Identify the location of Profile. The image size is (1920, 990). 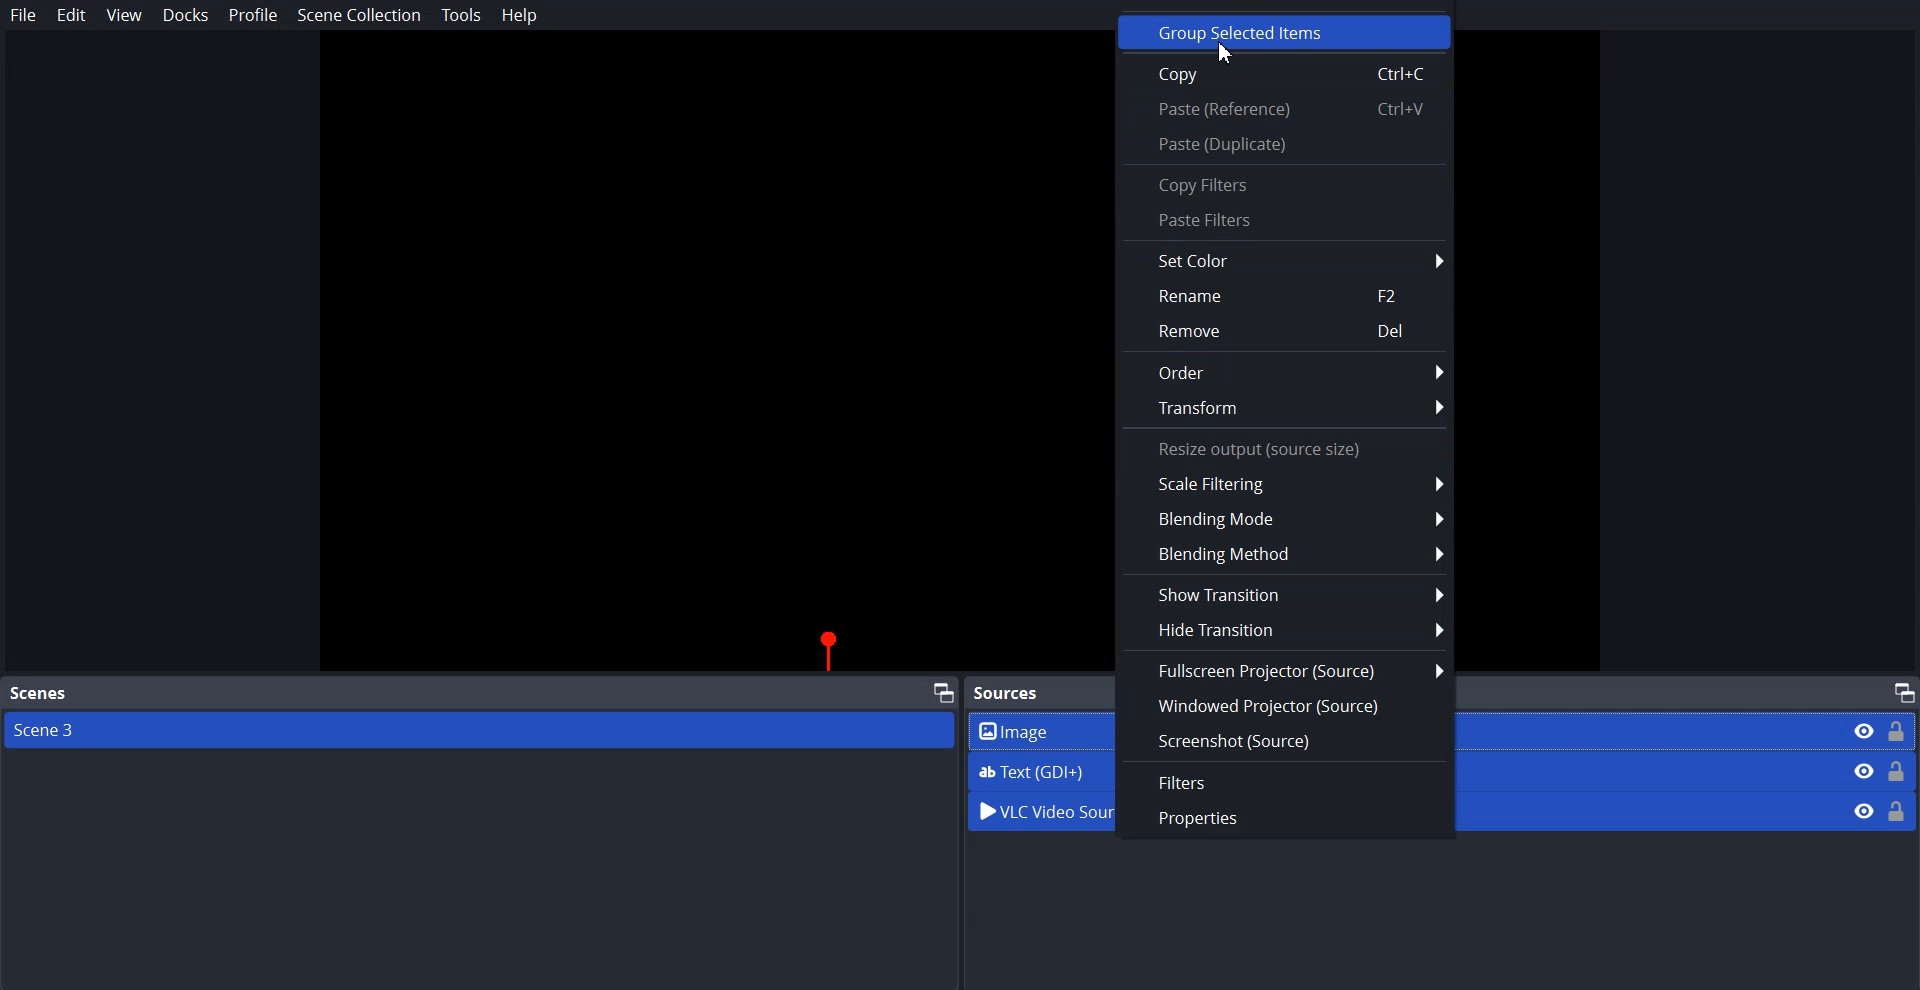
(254, 14).